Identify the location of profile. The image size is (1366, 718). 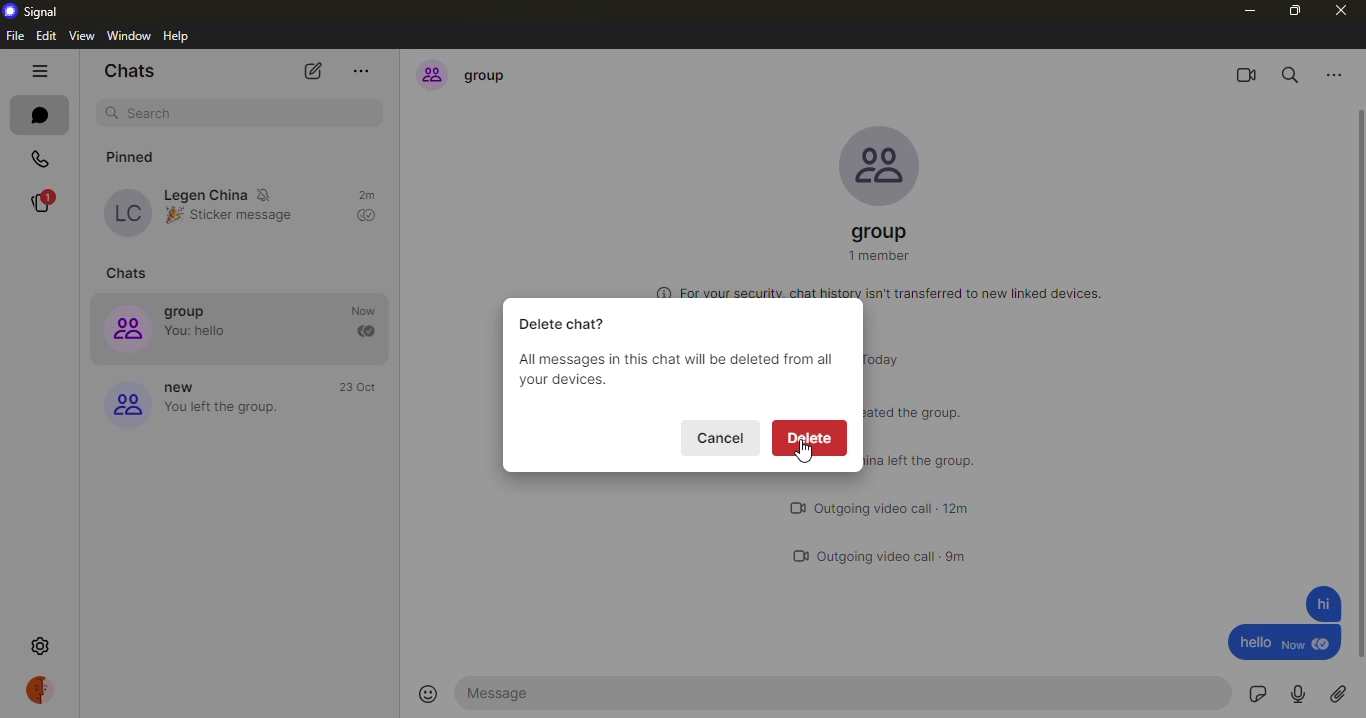
(124, 213).